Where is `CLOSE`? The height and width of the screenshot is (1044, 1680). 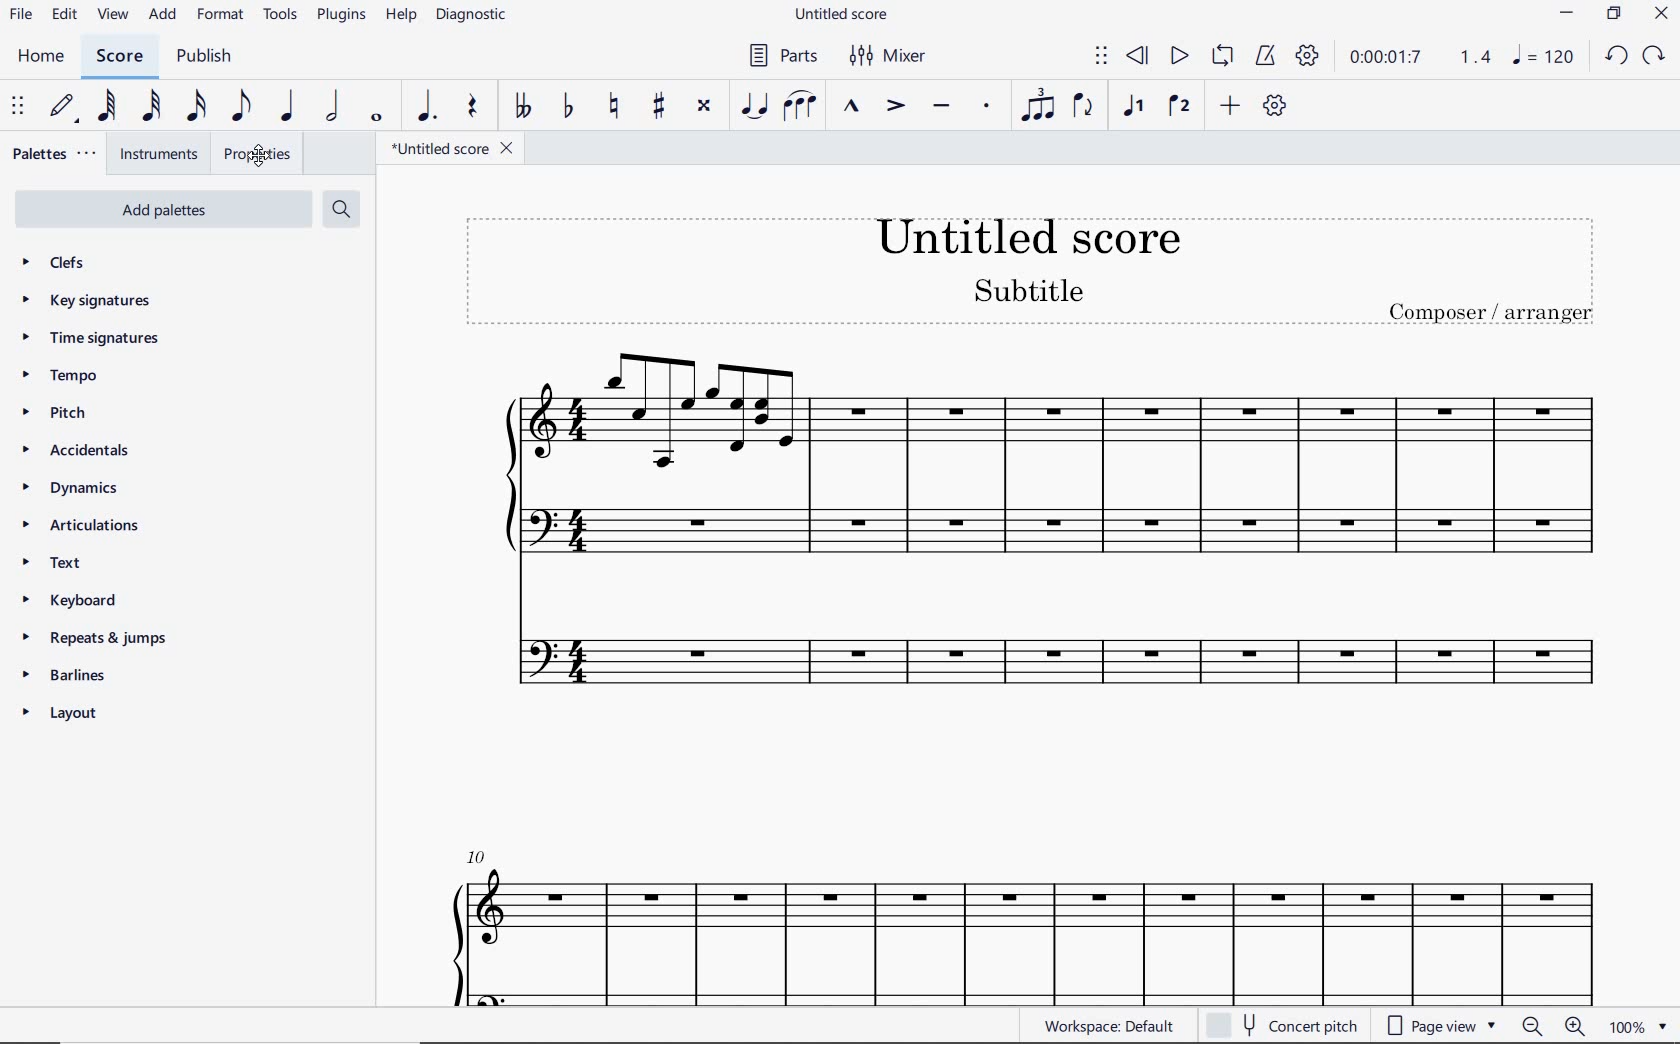
CLOSE is located at coordinates (1659, 15).